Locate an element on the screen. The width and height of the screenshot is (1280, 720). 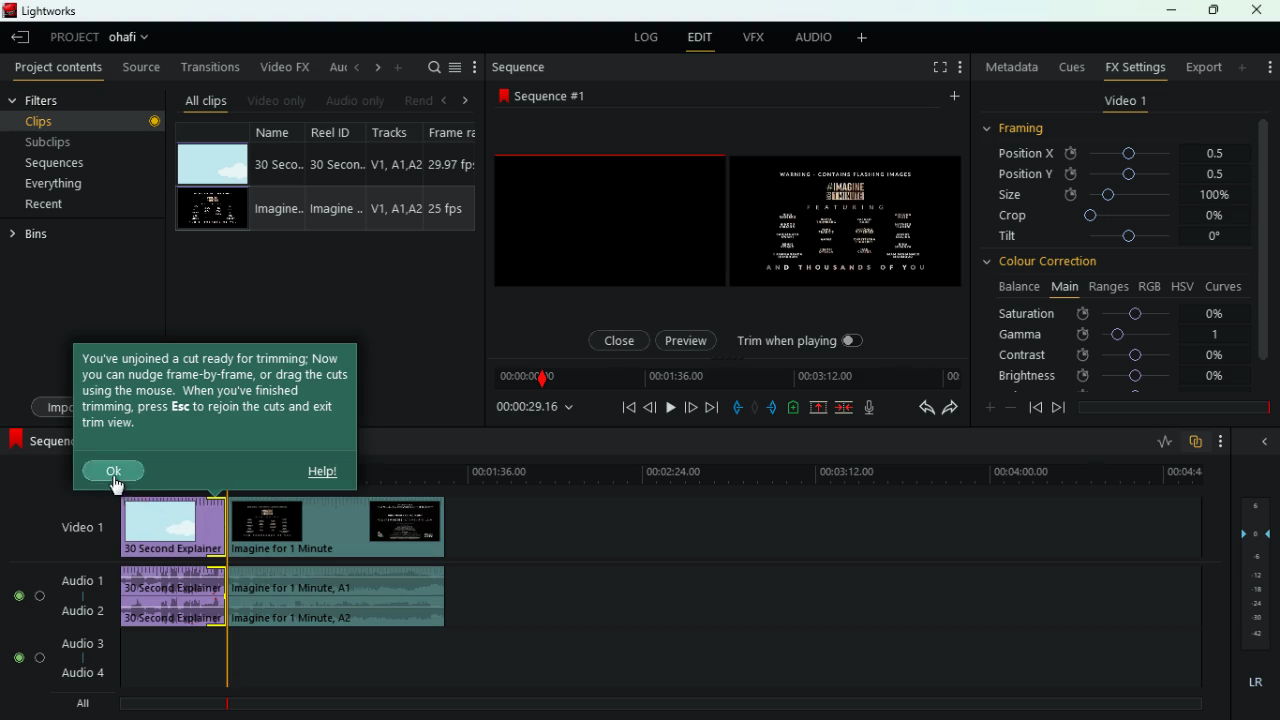
bins is located at coordinates (33, 237).